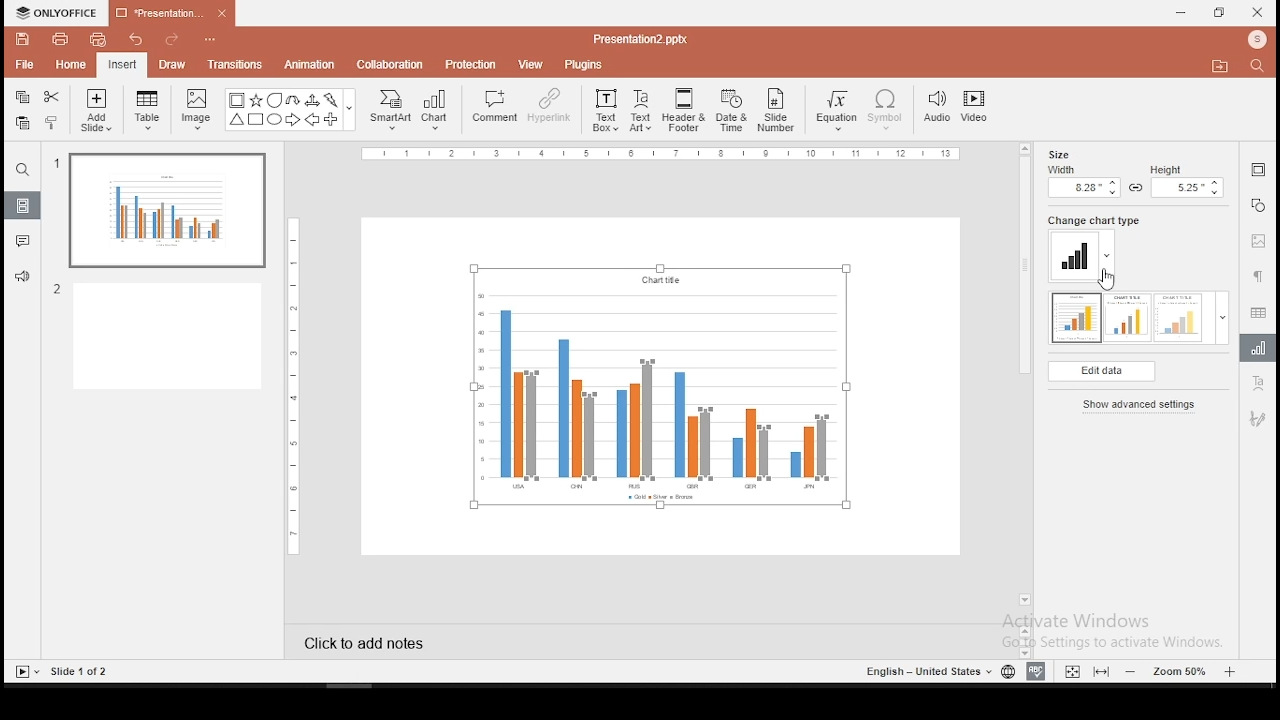 Image resolution: width=1280 pixels, height=720 pixels. What do you see at coordinates (547, 107) in the screenshot?
I see `hyperlink` at bounding box center [547, 107].